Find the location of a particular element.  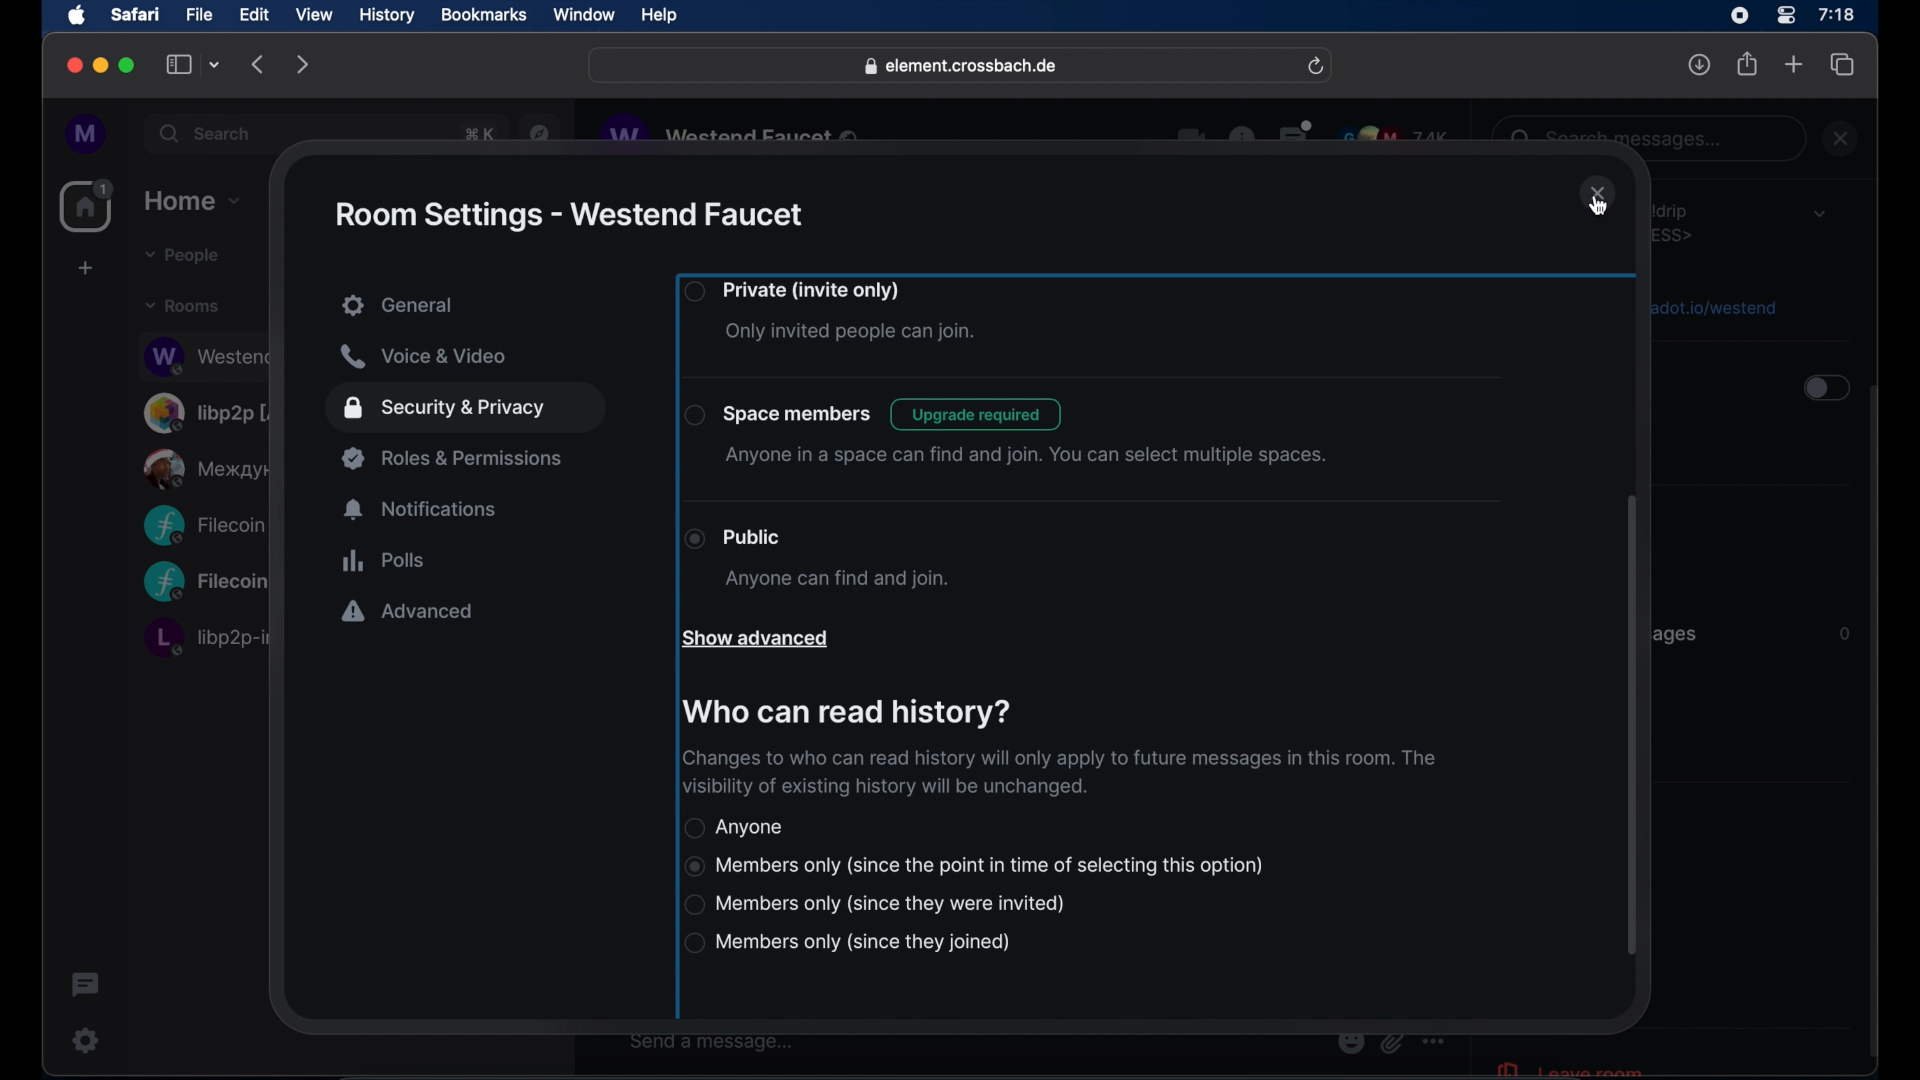

who can read history is located at coordinates (844, 713).